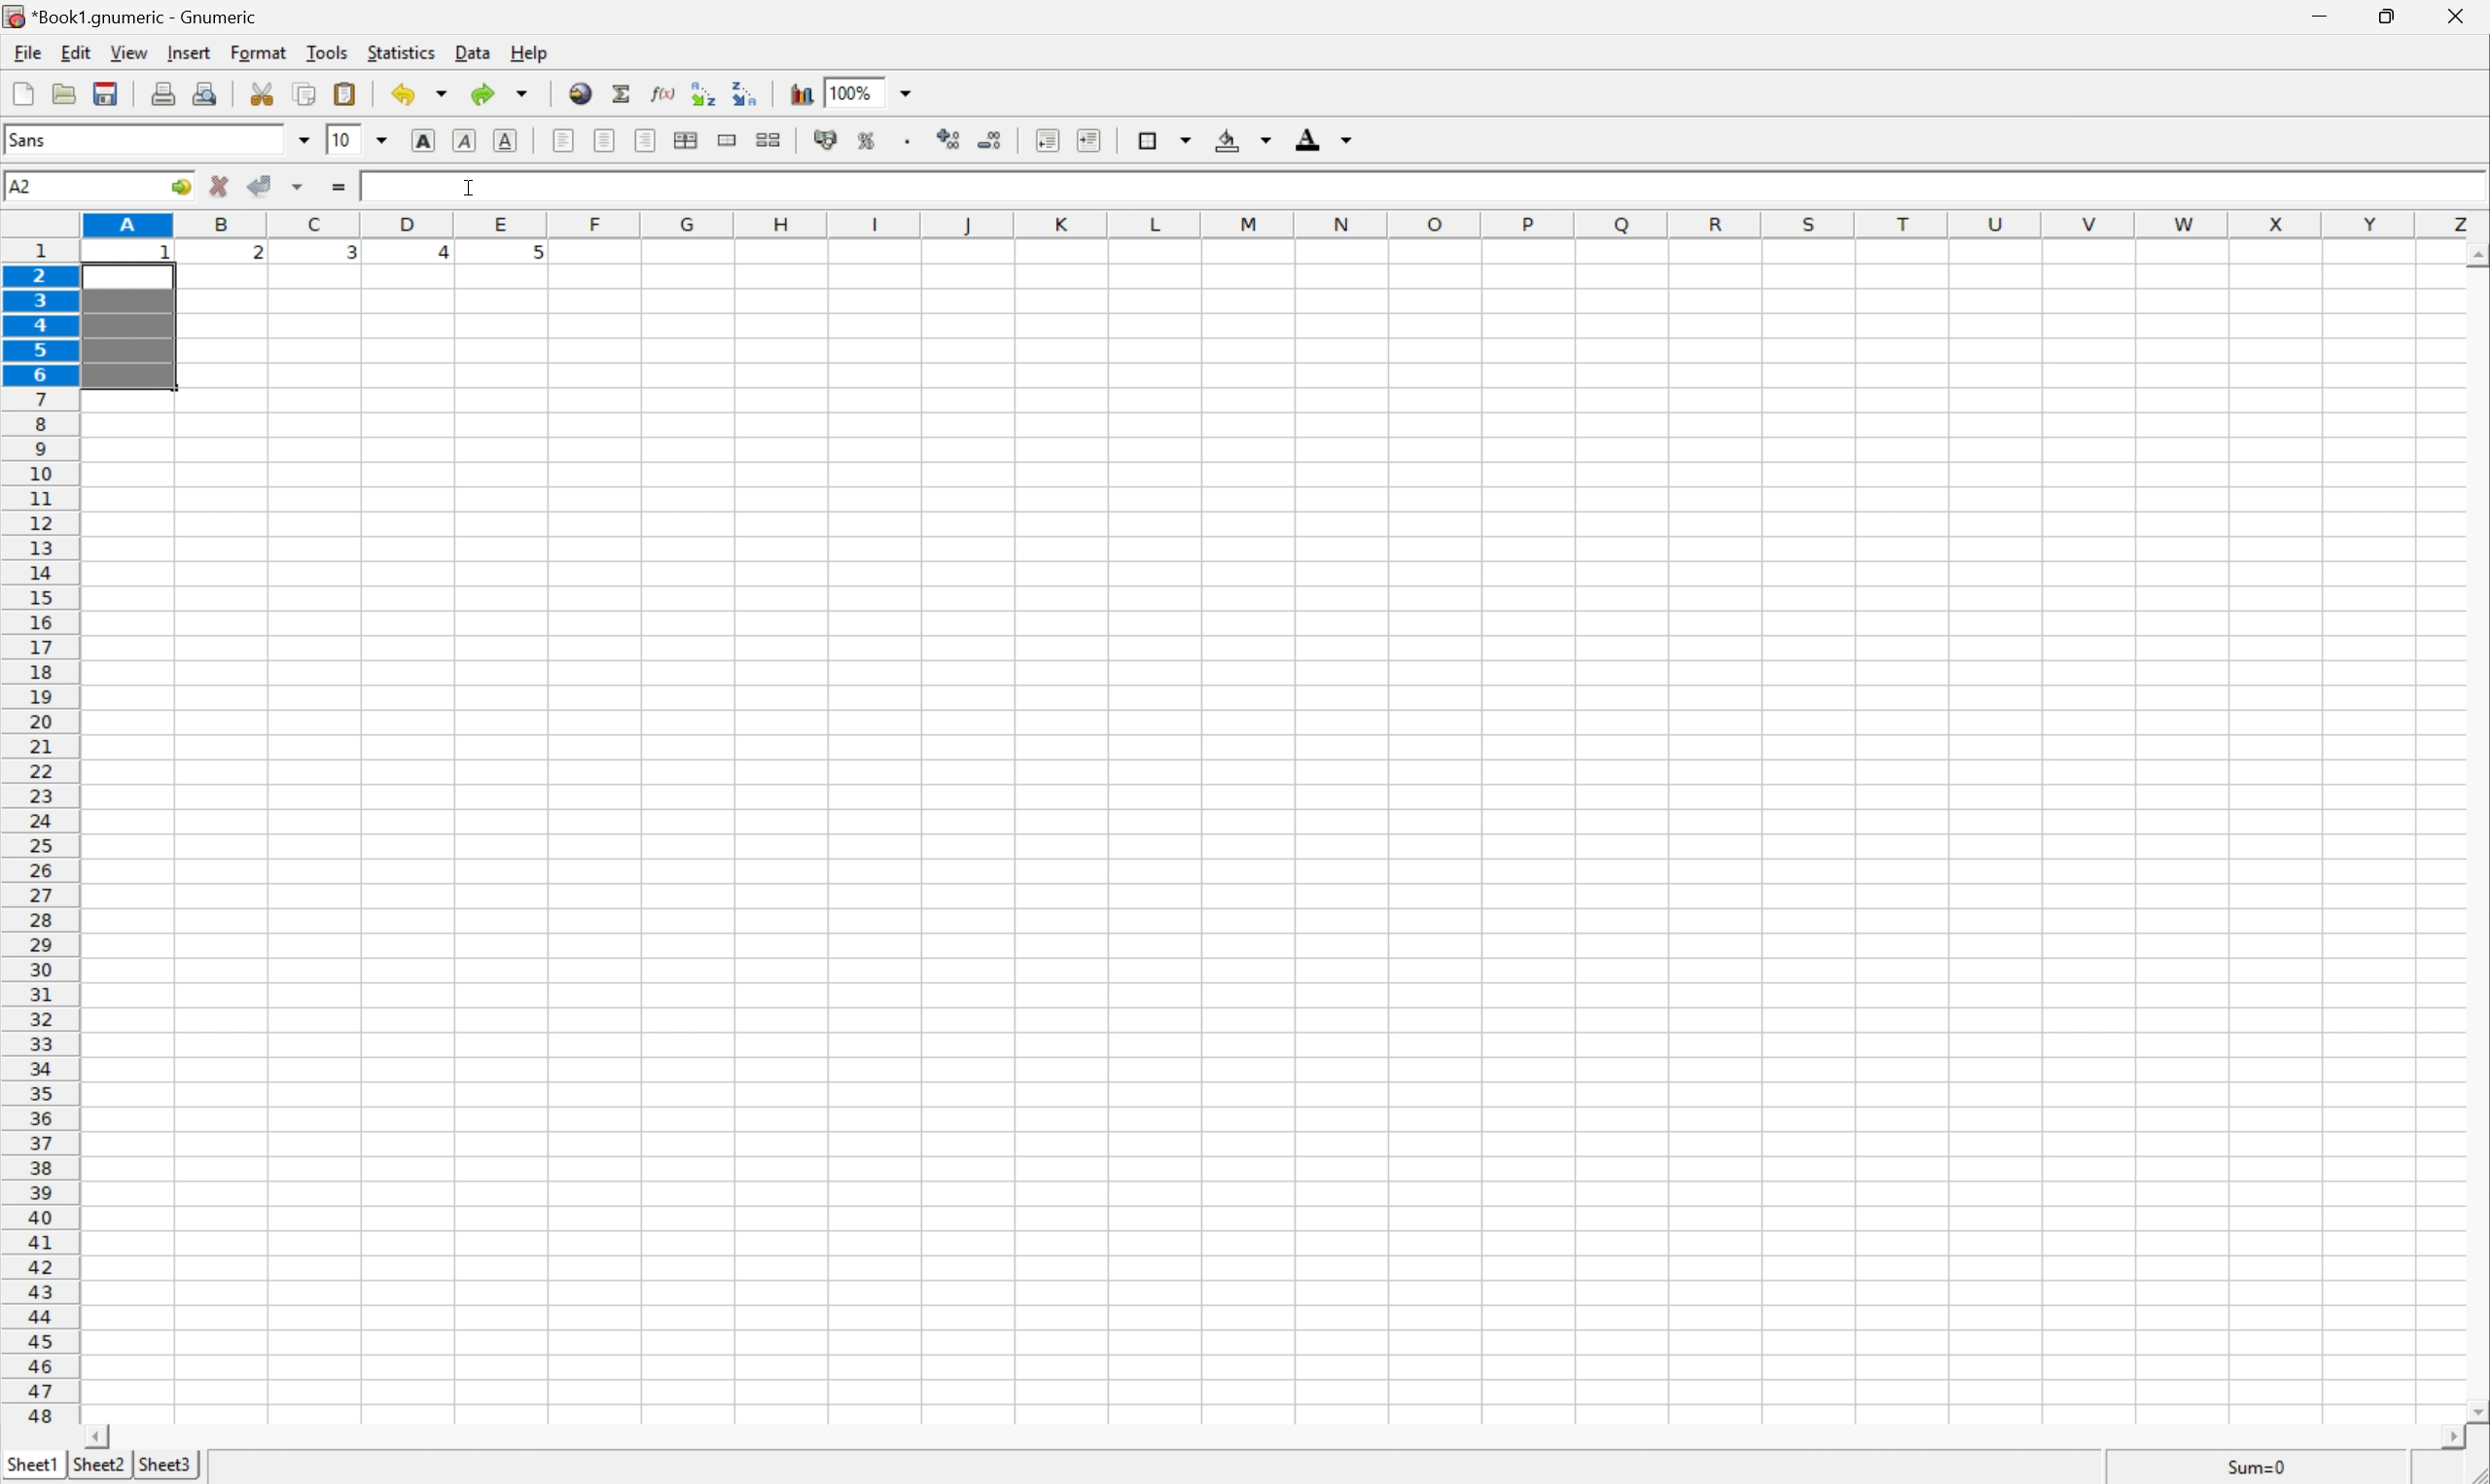 This screenshot has width=2490, height=1484. What do you see at coordinates (2329, 17) in the screenshot?
I see `minimize` at bounding box center [2329, 17].